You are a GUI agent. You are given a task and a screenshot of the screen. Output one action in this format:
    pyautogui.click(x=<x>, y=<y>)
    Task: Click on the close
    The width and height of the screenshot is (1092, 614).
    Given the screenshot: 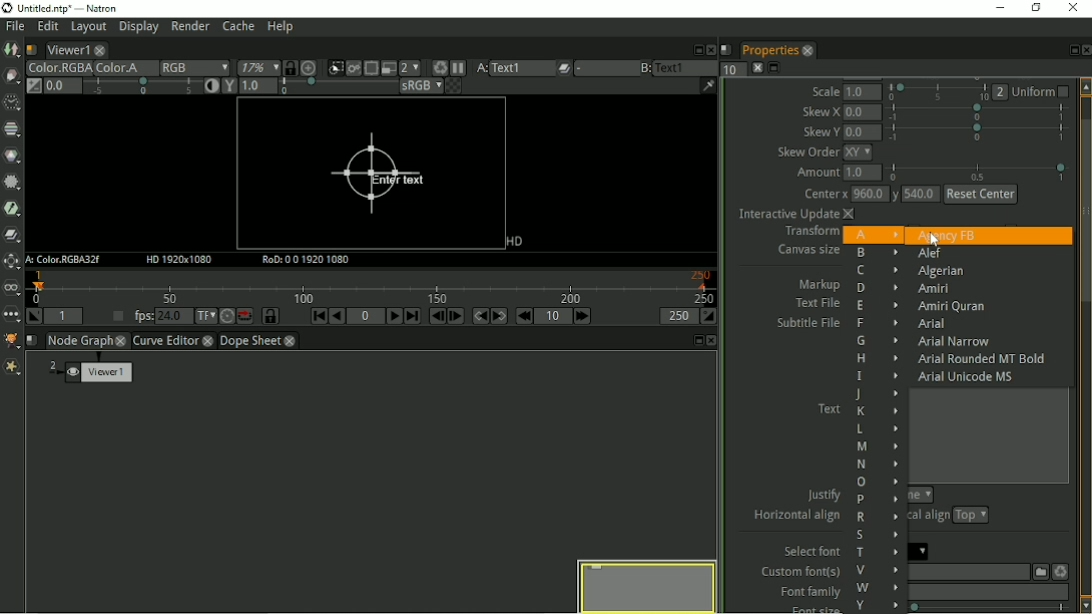 What is the action you would take?
    pyautogui.click(x=807, y=50)
    